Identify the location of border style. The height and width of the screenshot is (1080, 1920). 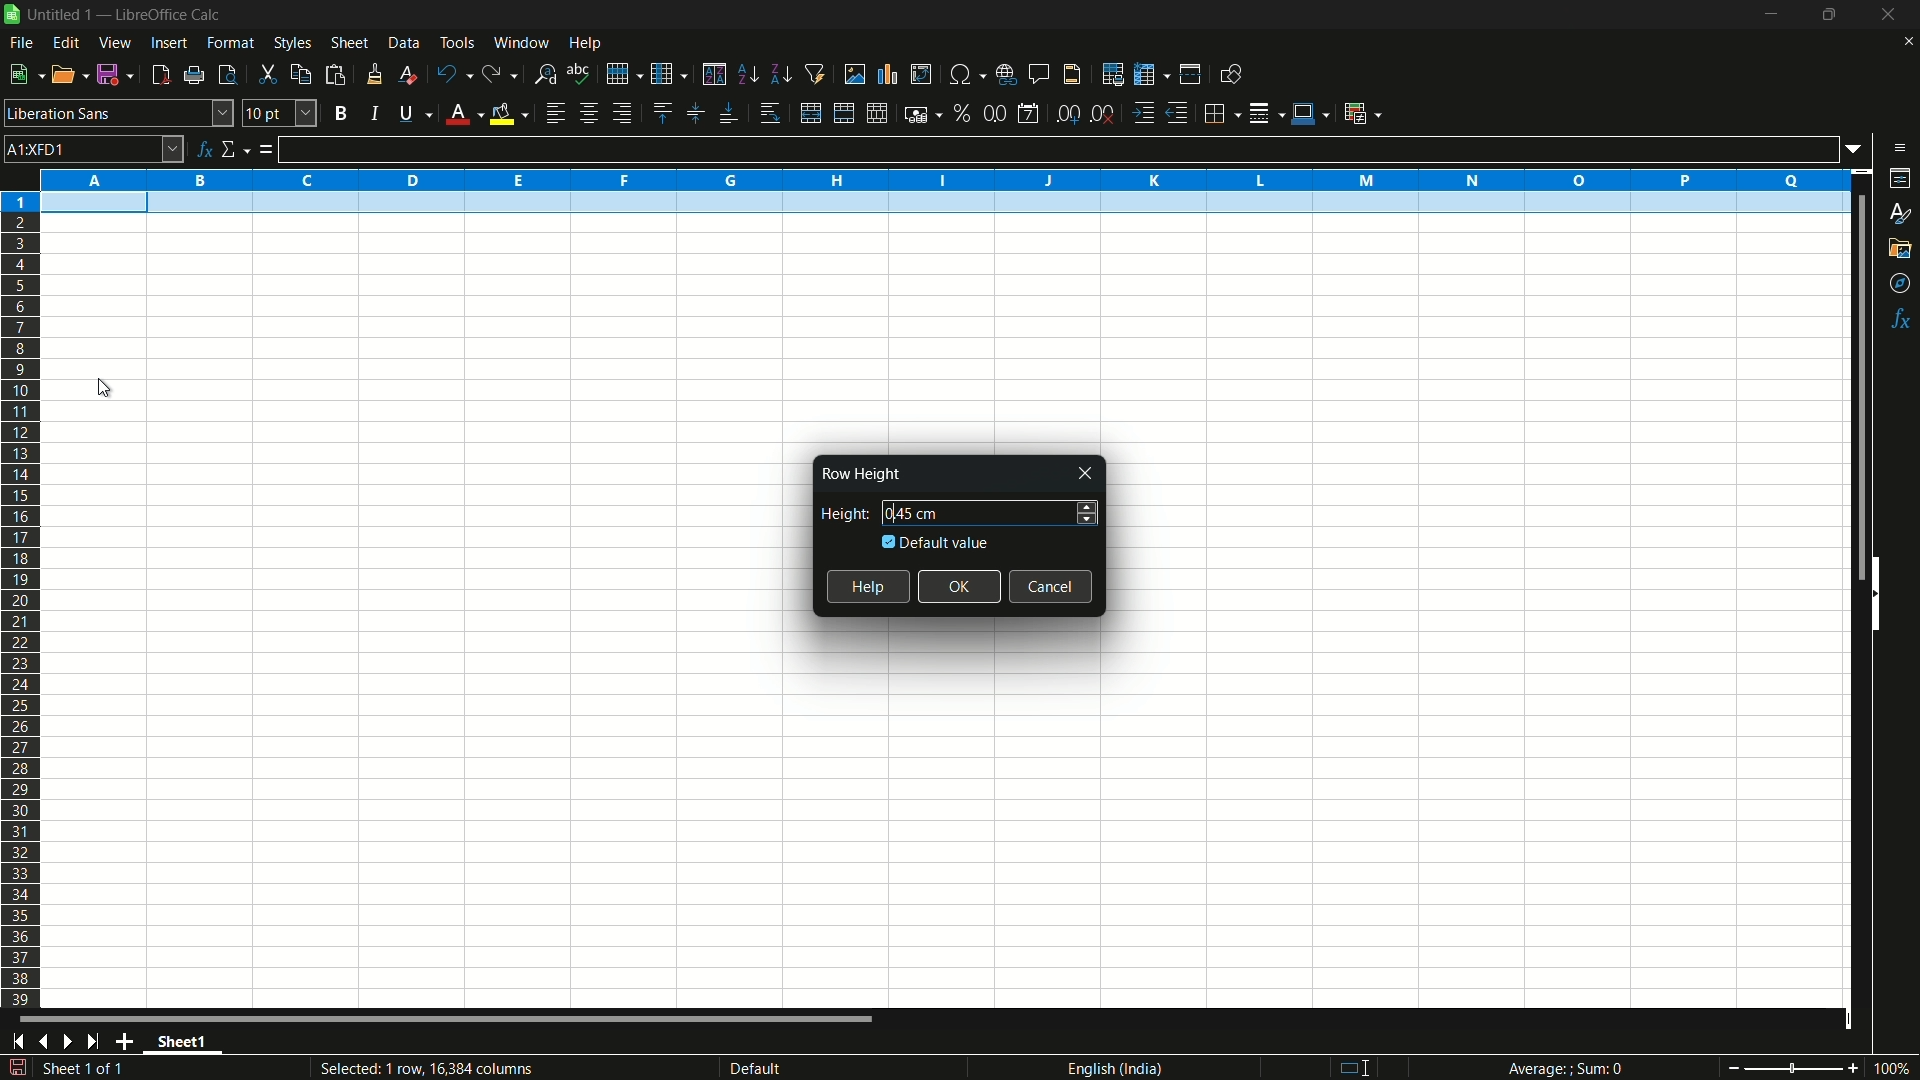
(1268, 111).